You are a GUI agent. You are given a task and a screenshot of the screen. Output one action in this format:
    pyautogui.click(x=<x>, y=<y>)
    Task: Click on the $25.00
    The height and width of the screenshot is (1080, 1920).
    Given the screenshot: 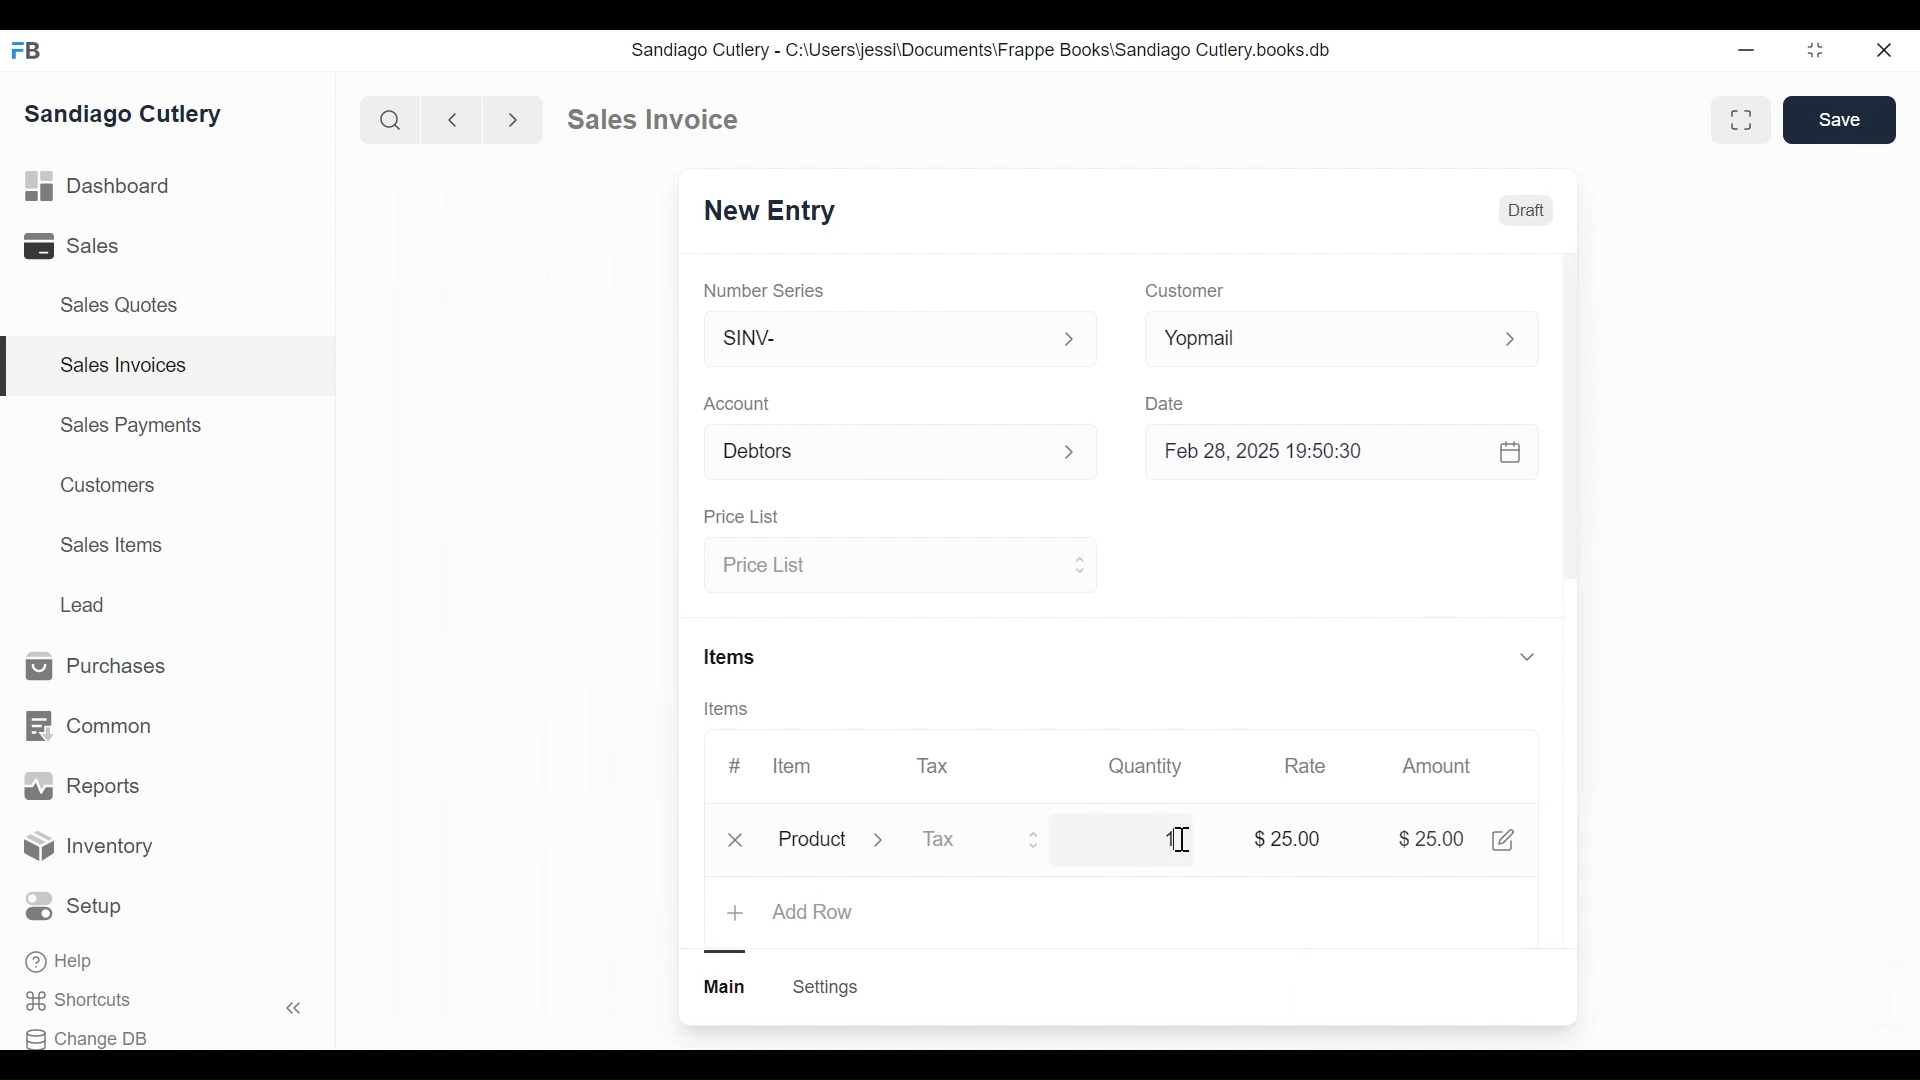 What is the action you would take?
    pyautogui.click(x=1292, y=836)
    